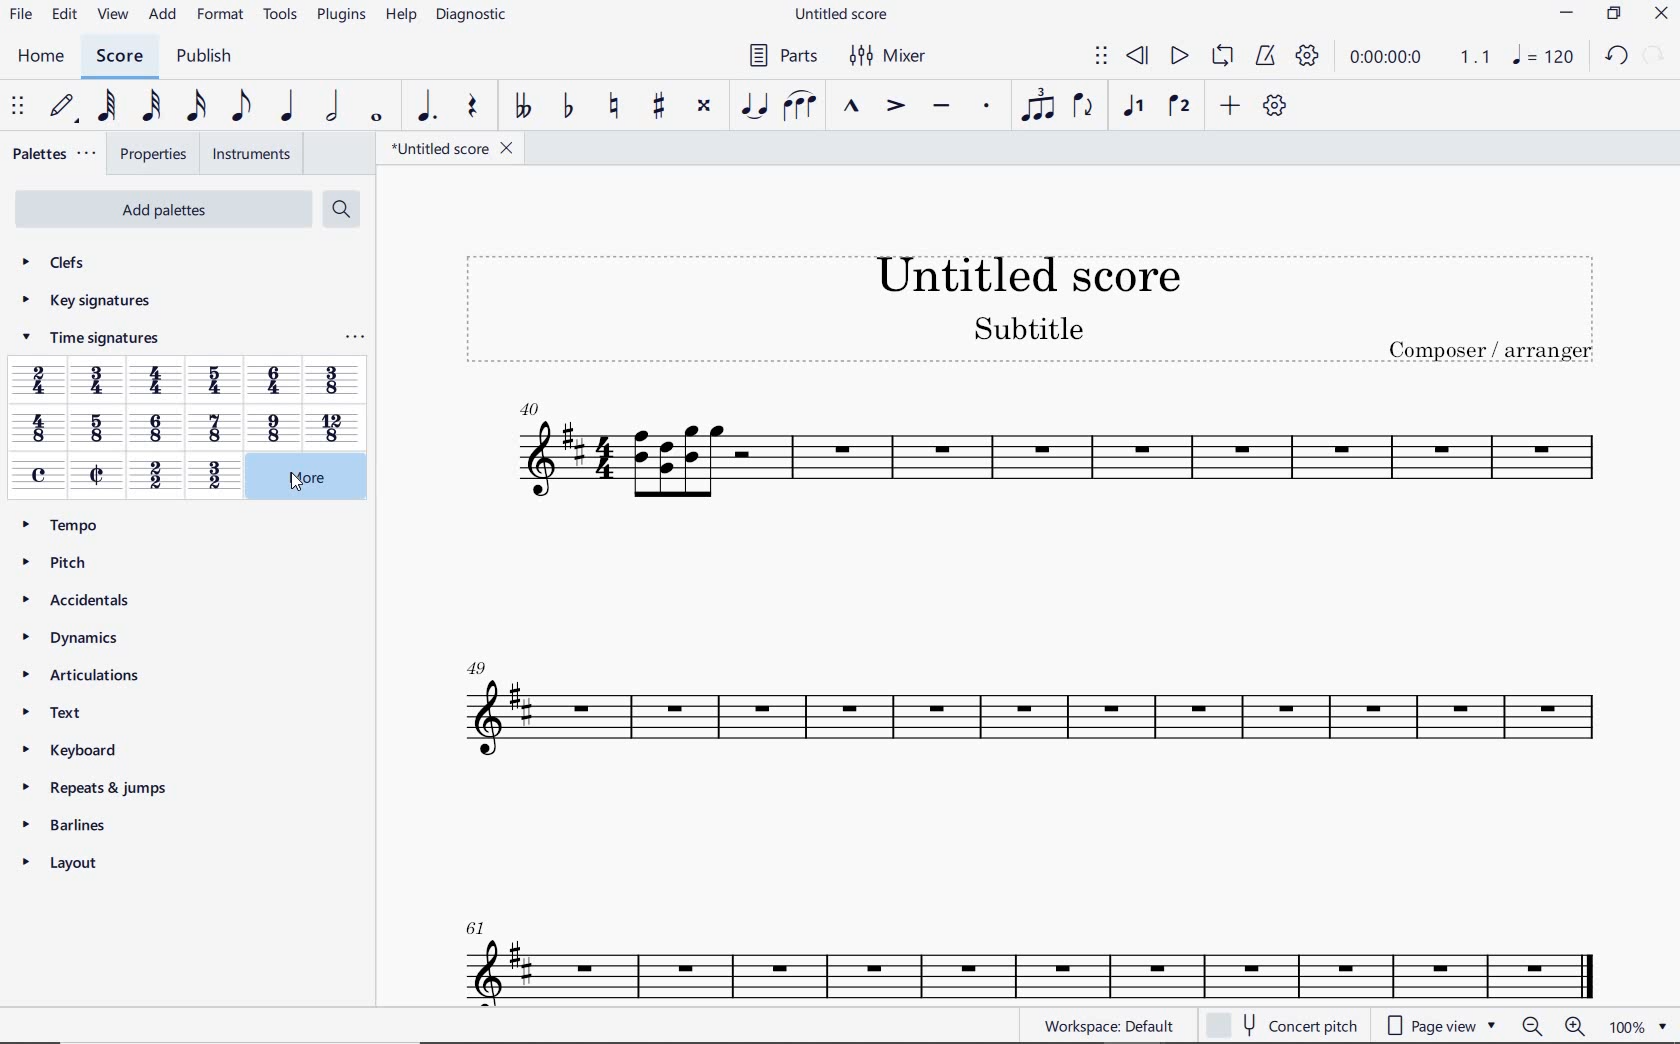 This screenshot has height=1044, width=1680. Describe the element at coordinates (162, 210) in the screenshot. I see `ADD PALETTES` at that location.